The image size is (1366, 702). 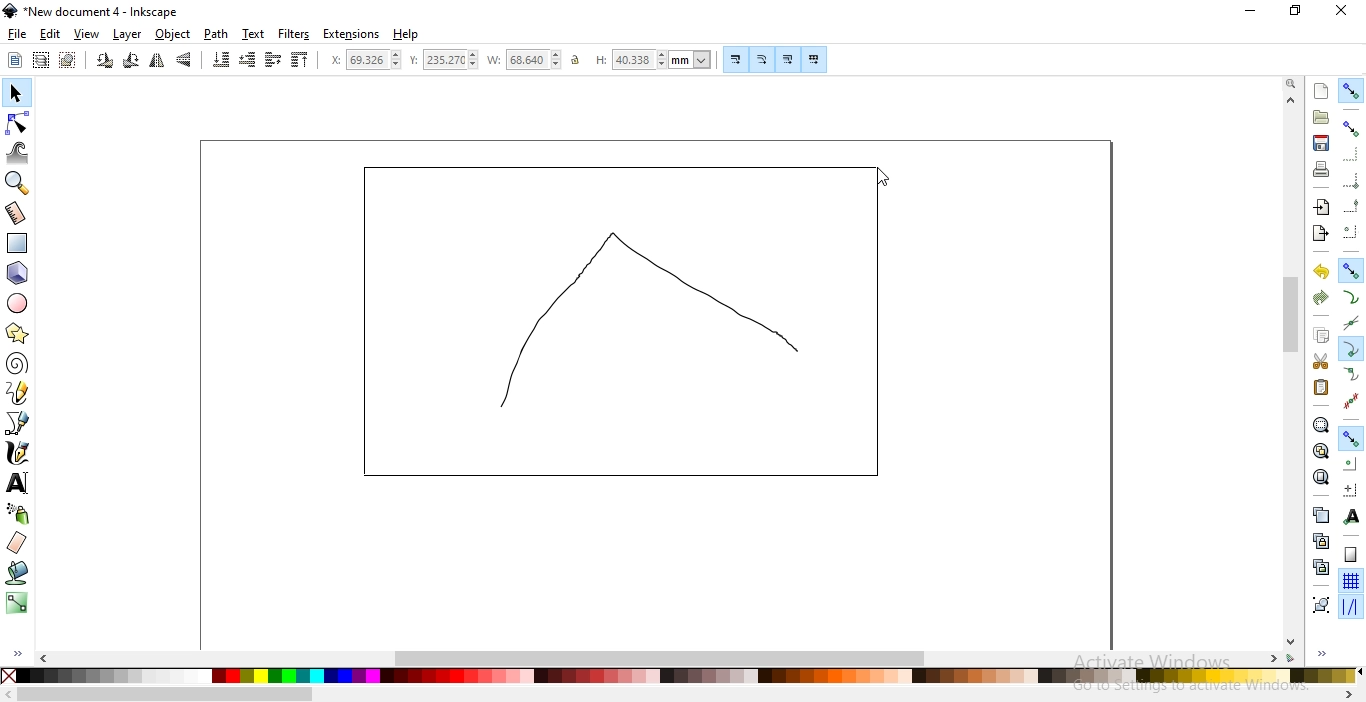 I want to click on snap cusp nodes incl rectangles corners, so click(x=1350, y=349).